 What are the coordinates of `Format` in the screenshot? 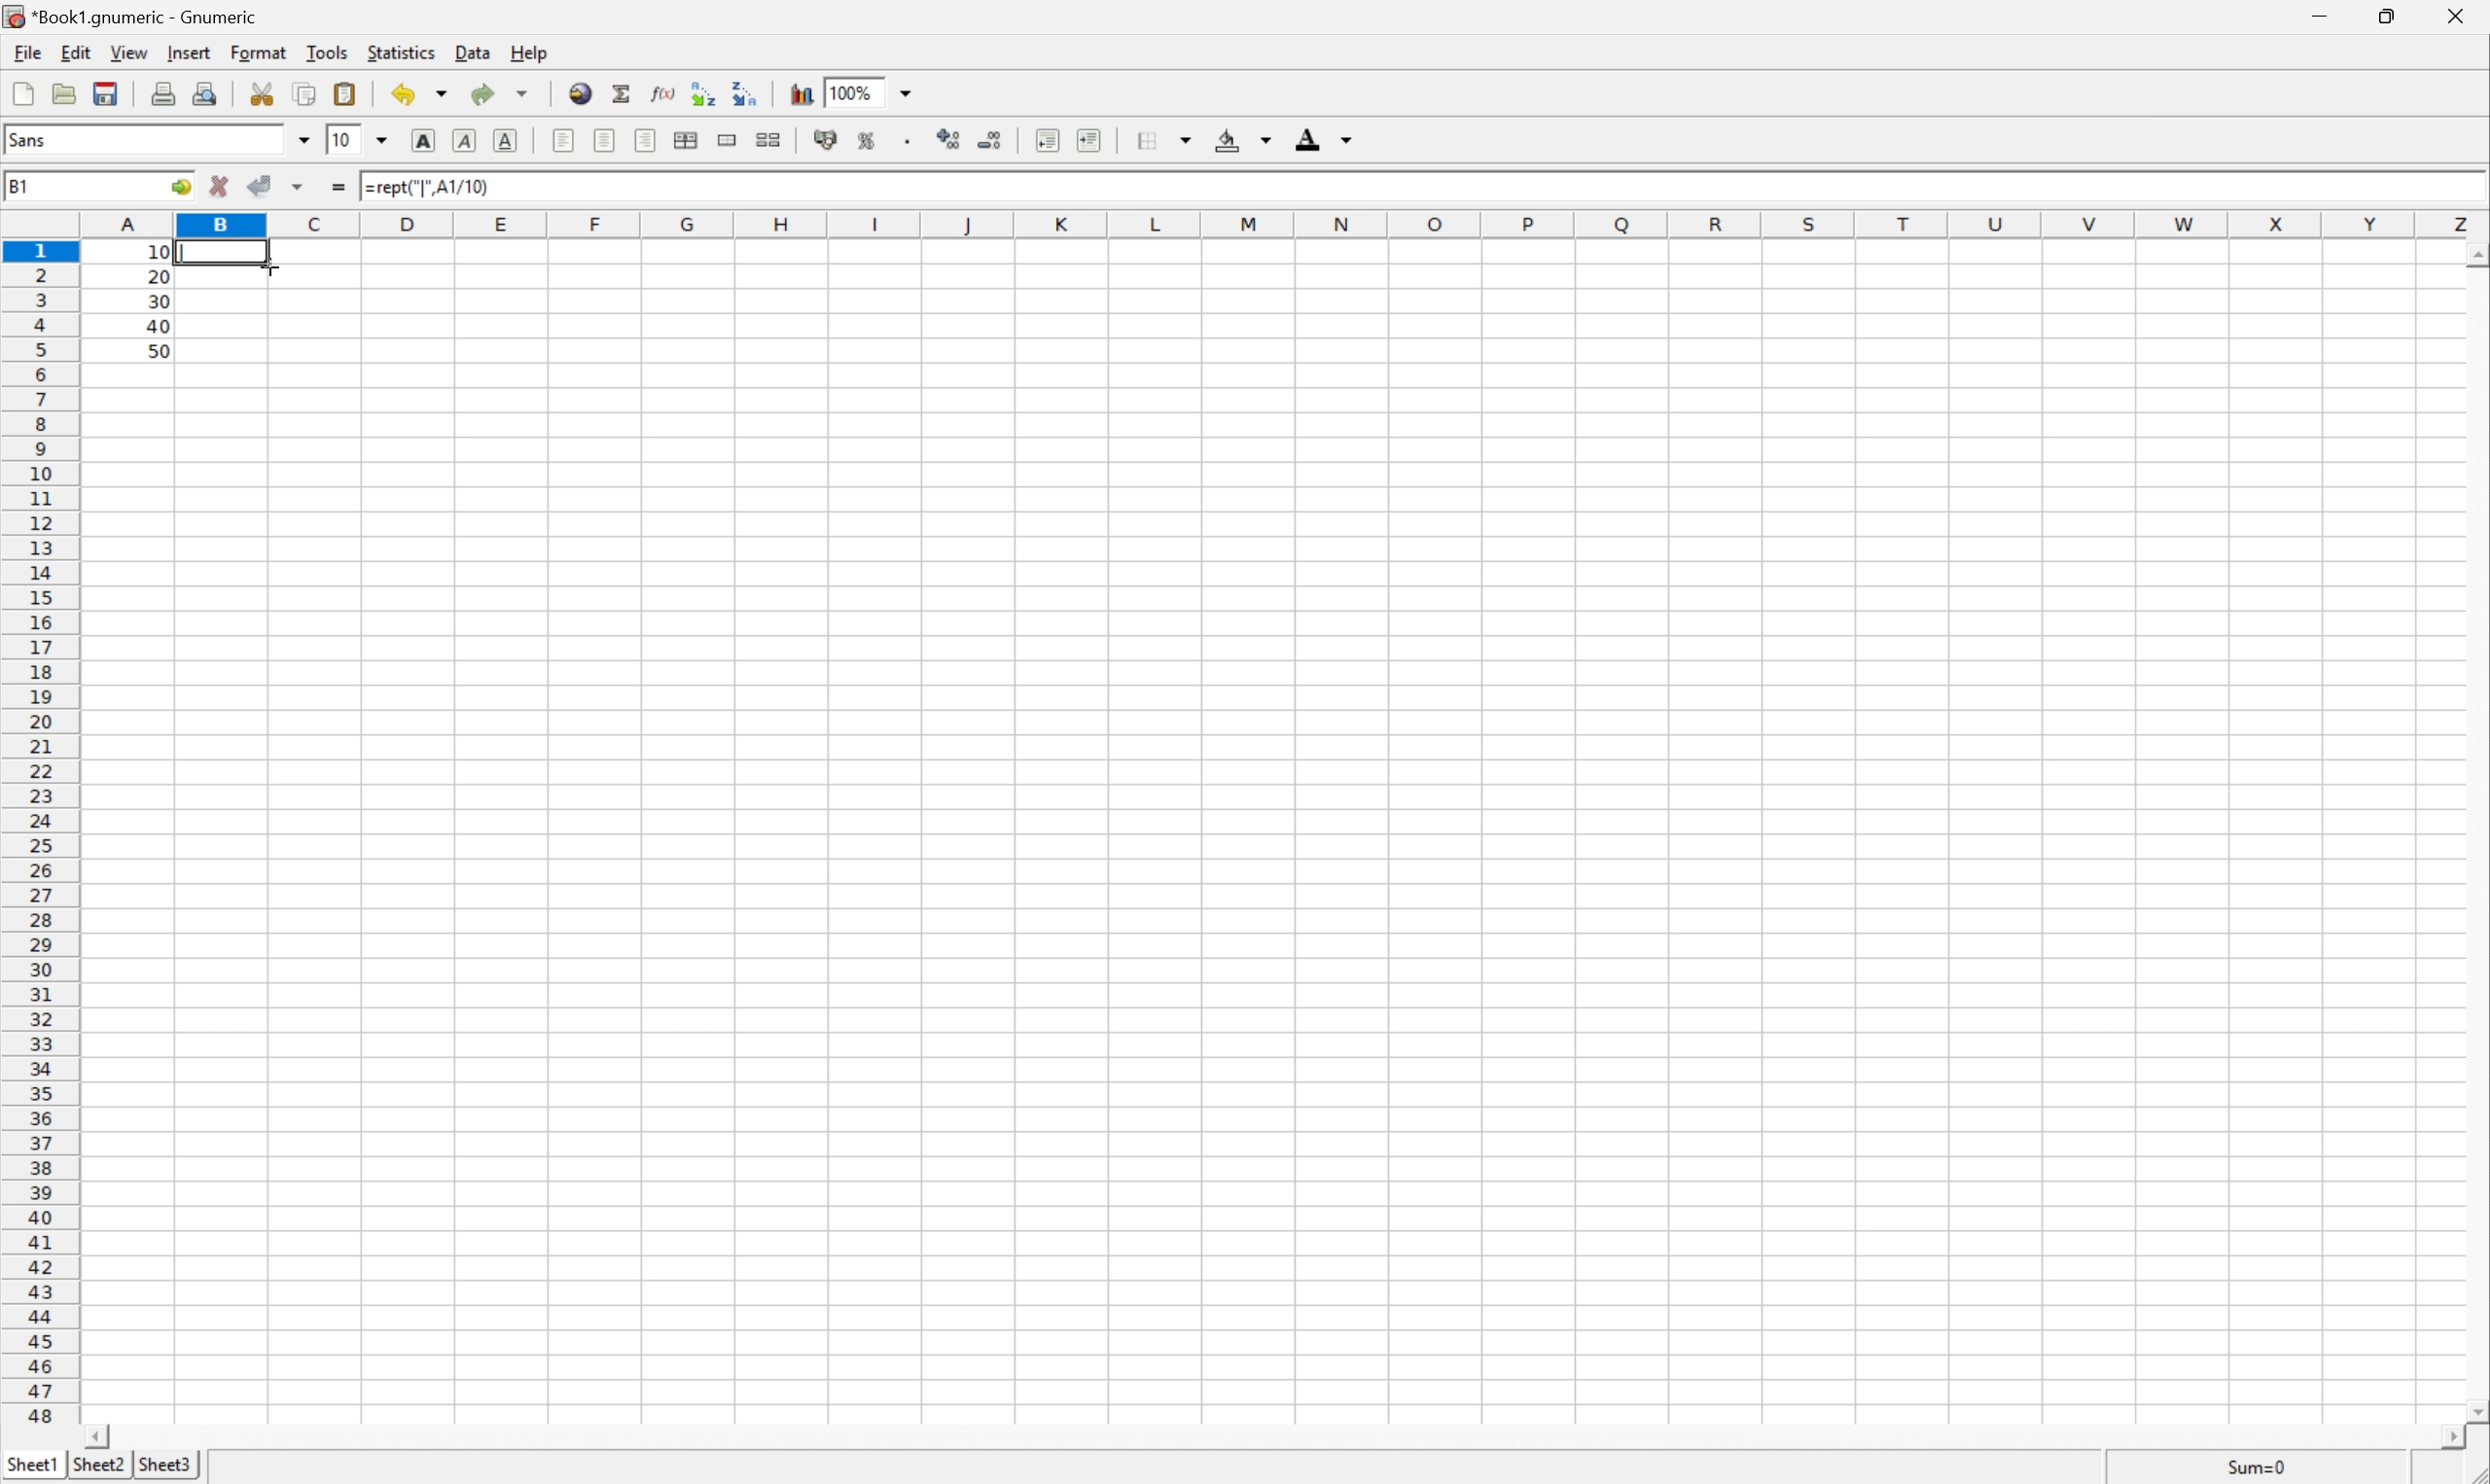 It's located at (259, 52).